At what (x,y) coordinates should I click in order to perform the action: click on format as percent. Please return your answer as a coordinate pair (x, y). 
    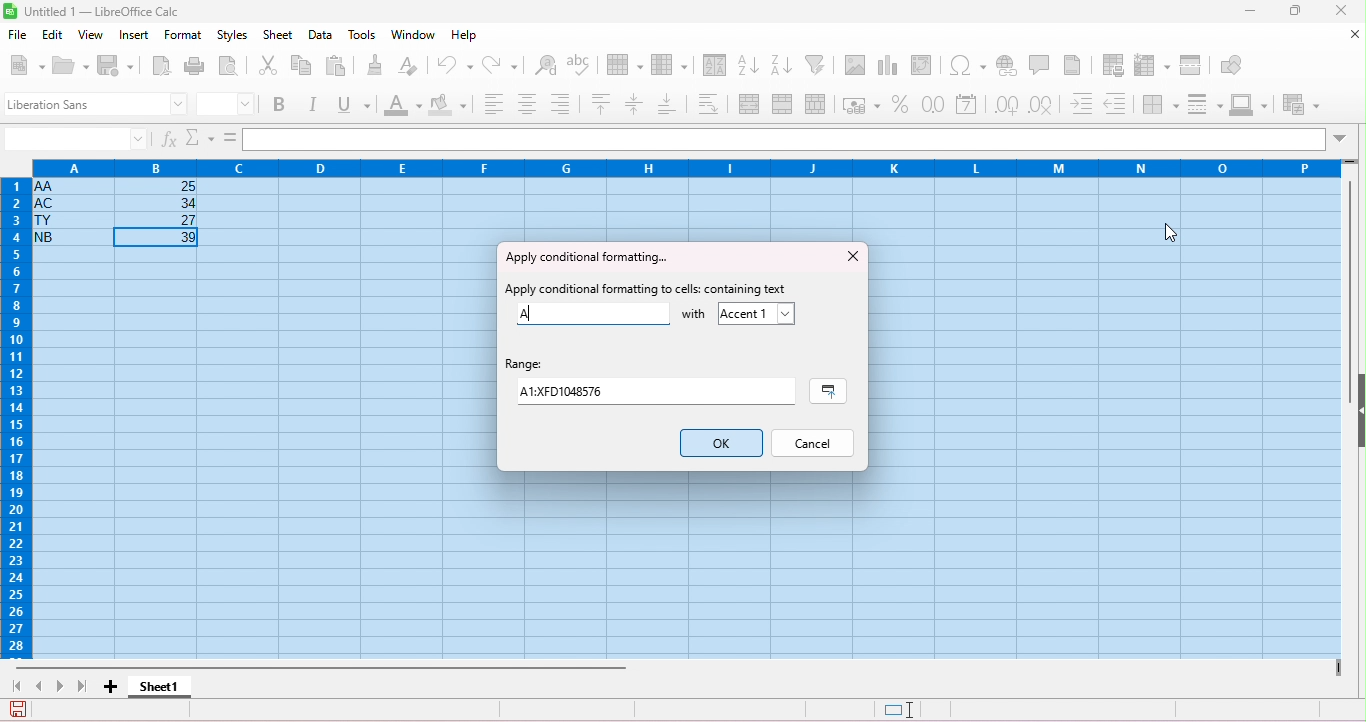
    Looking at the image, I should click on (900, 103).